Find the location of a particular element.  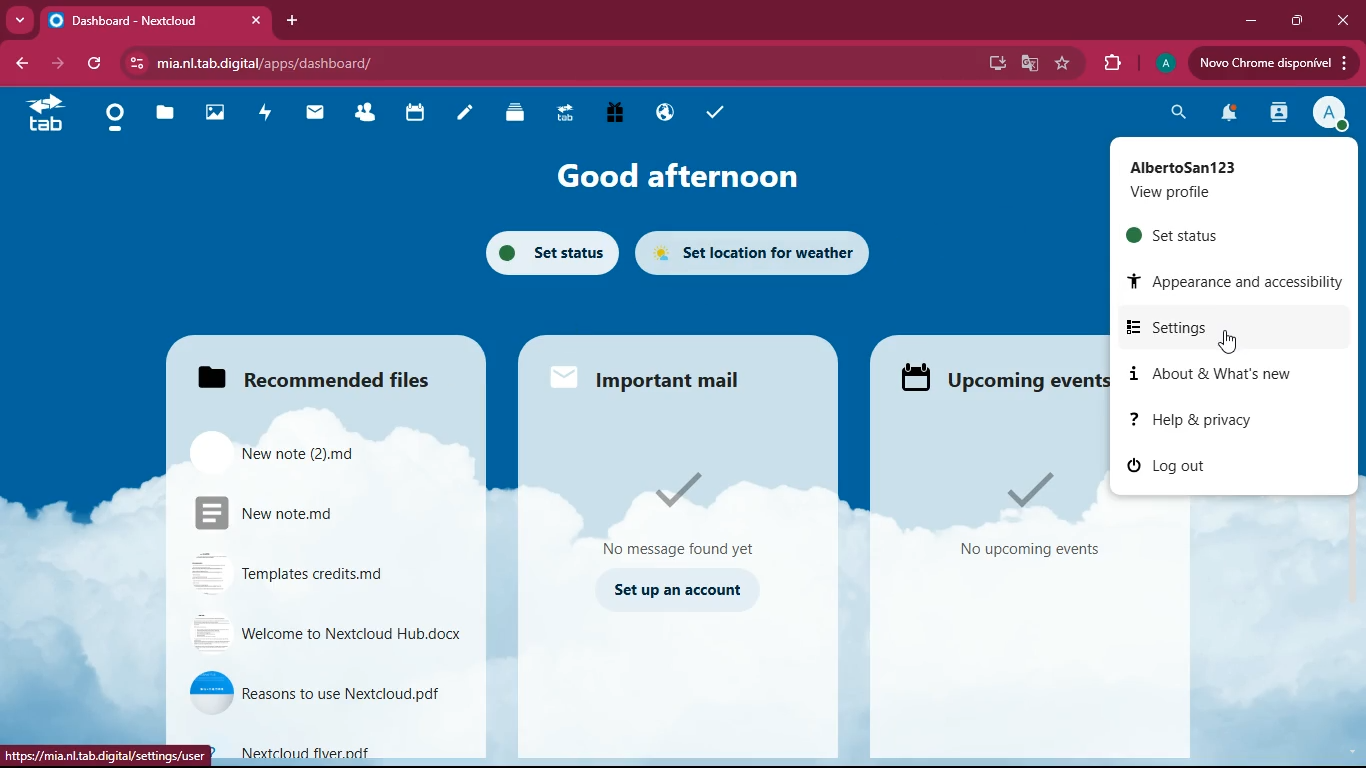

appearance is located at coordinates (1229, 281).